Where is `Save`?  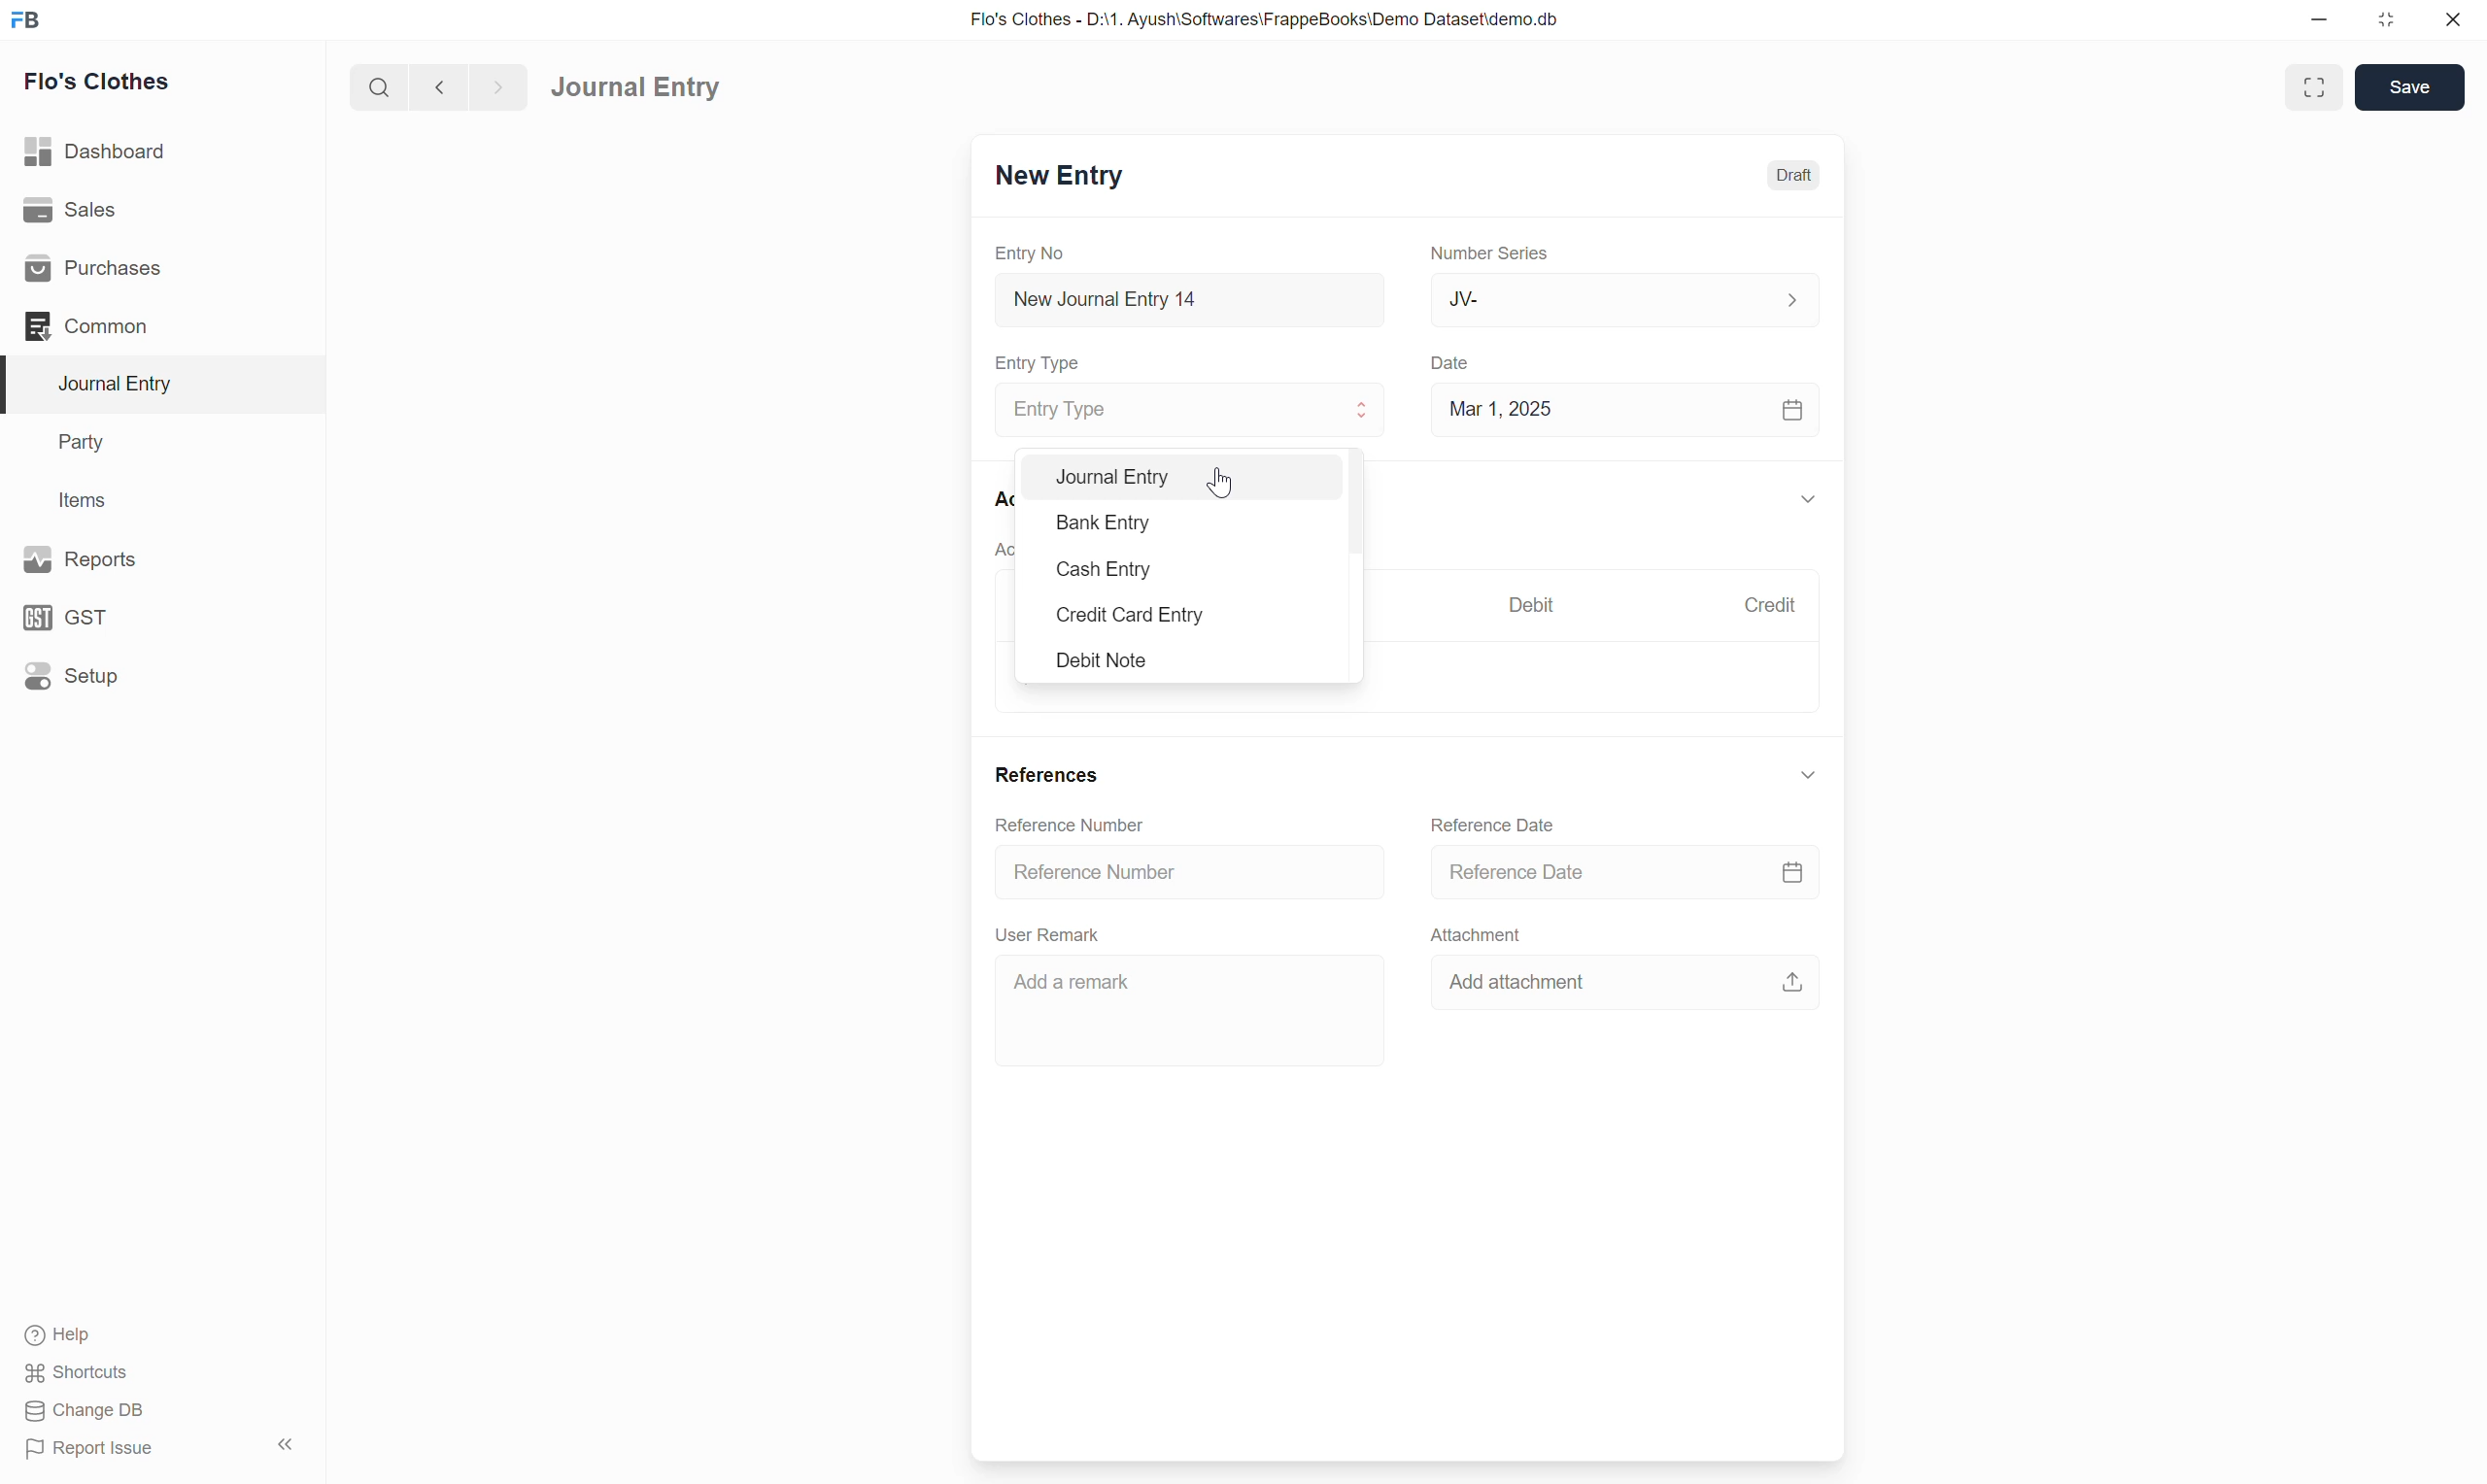 Save is located at coordinates (2411, 88).